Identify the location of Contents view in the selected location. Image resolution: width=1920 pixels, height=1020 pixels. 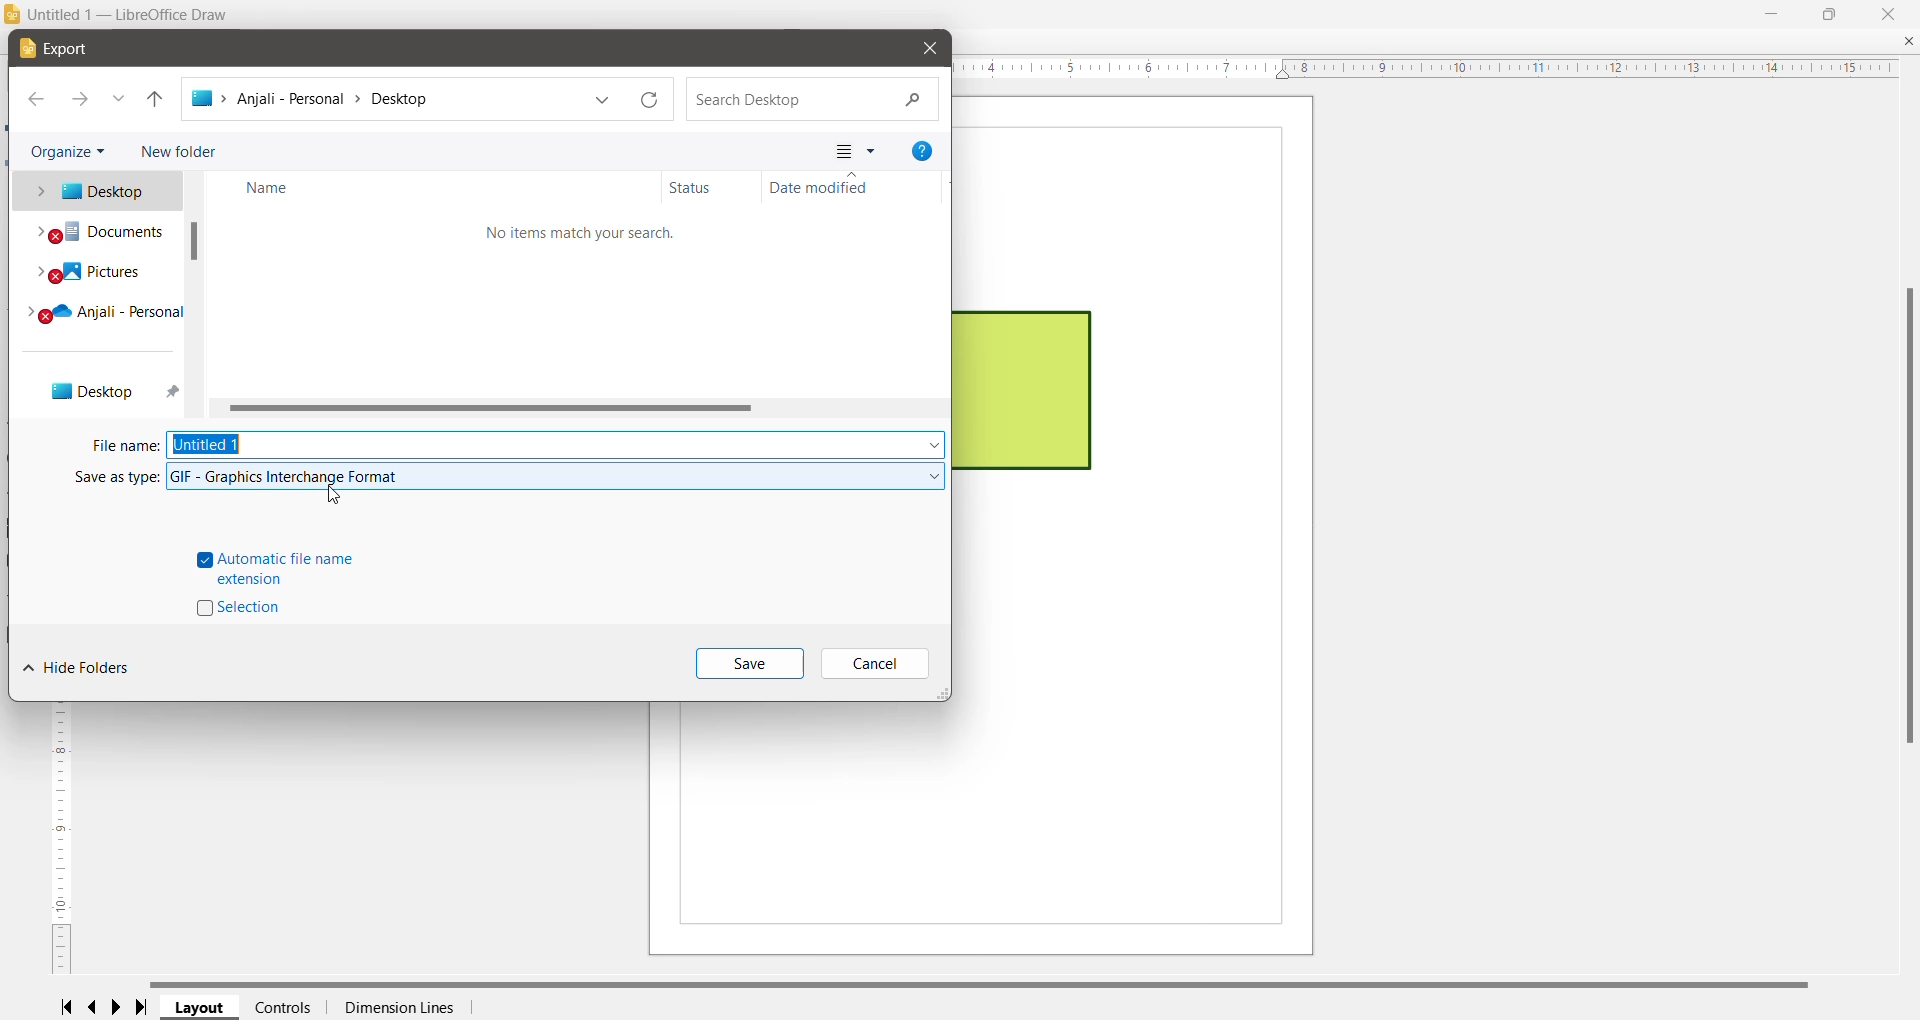
(585, 301).